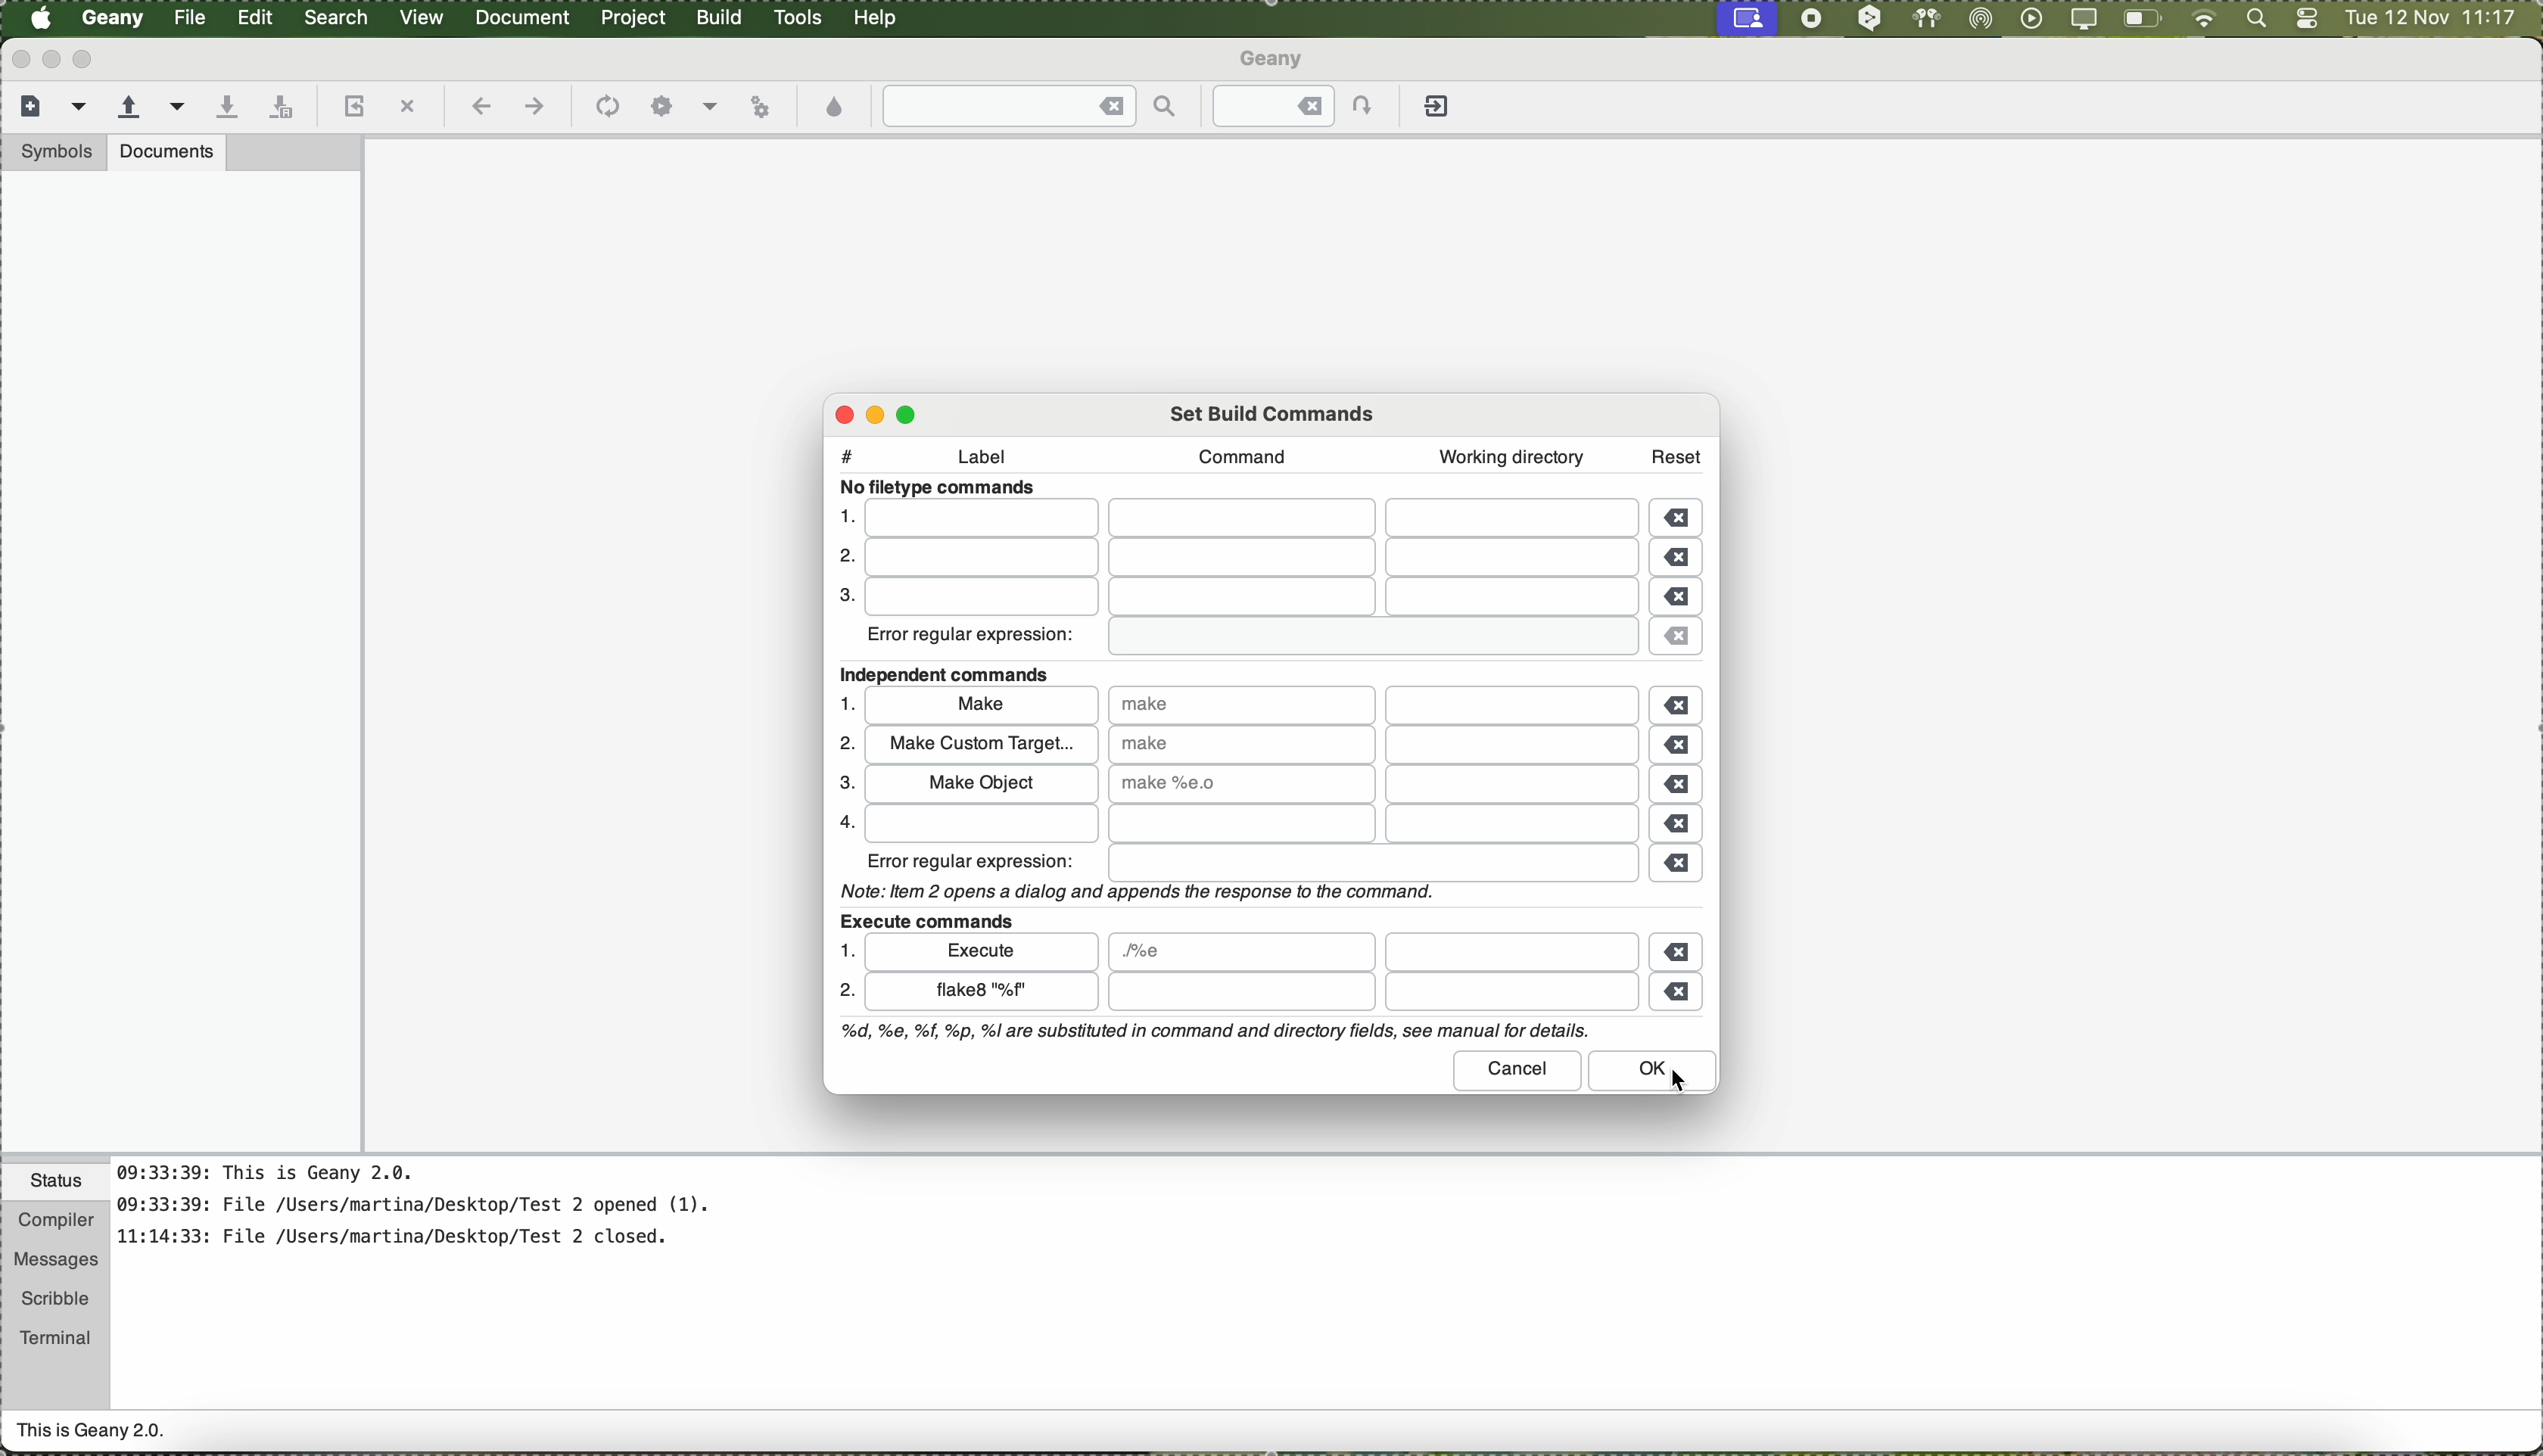  What do you see at coordinates (254, 15) in the screenshot?
I see `edit` at bounding box center [254, 15].